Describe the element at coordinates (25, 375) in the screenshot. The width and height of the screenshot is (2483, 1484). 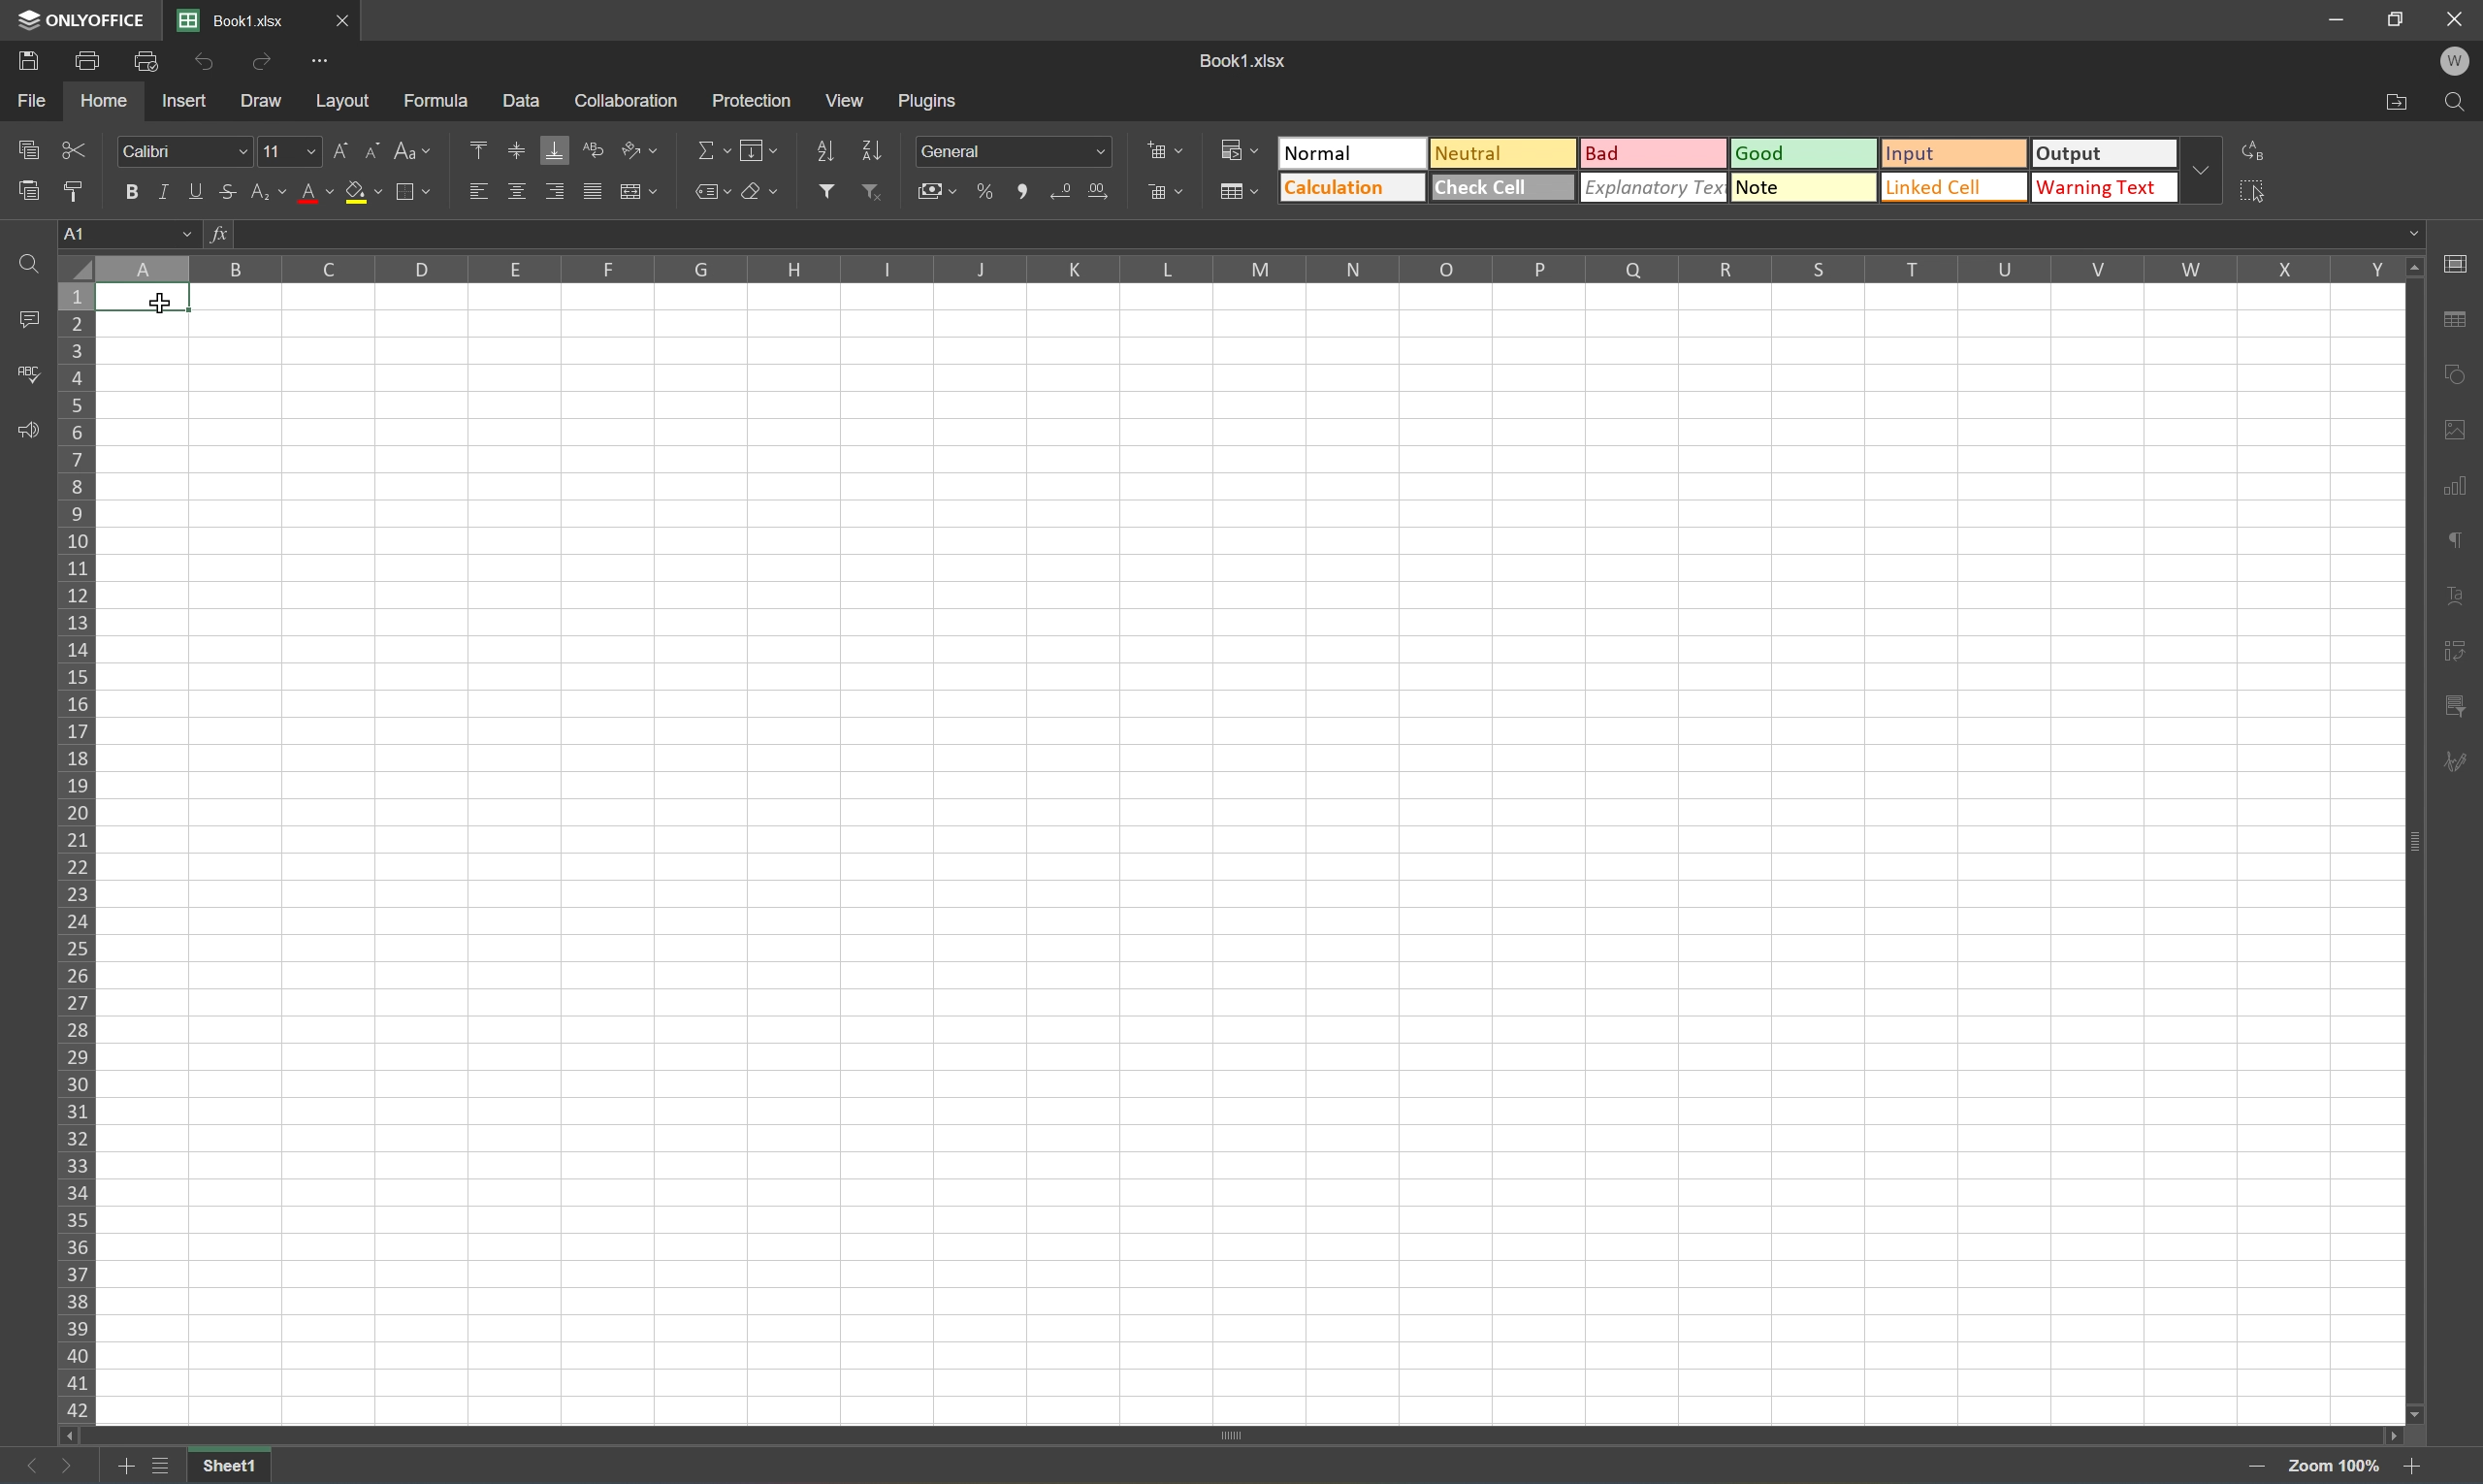
I see `Spell checking` at that location.